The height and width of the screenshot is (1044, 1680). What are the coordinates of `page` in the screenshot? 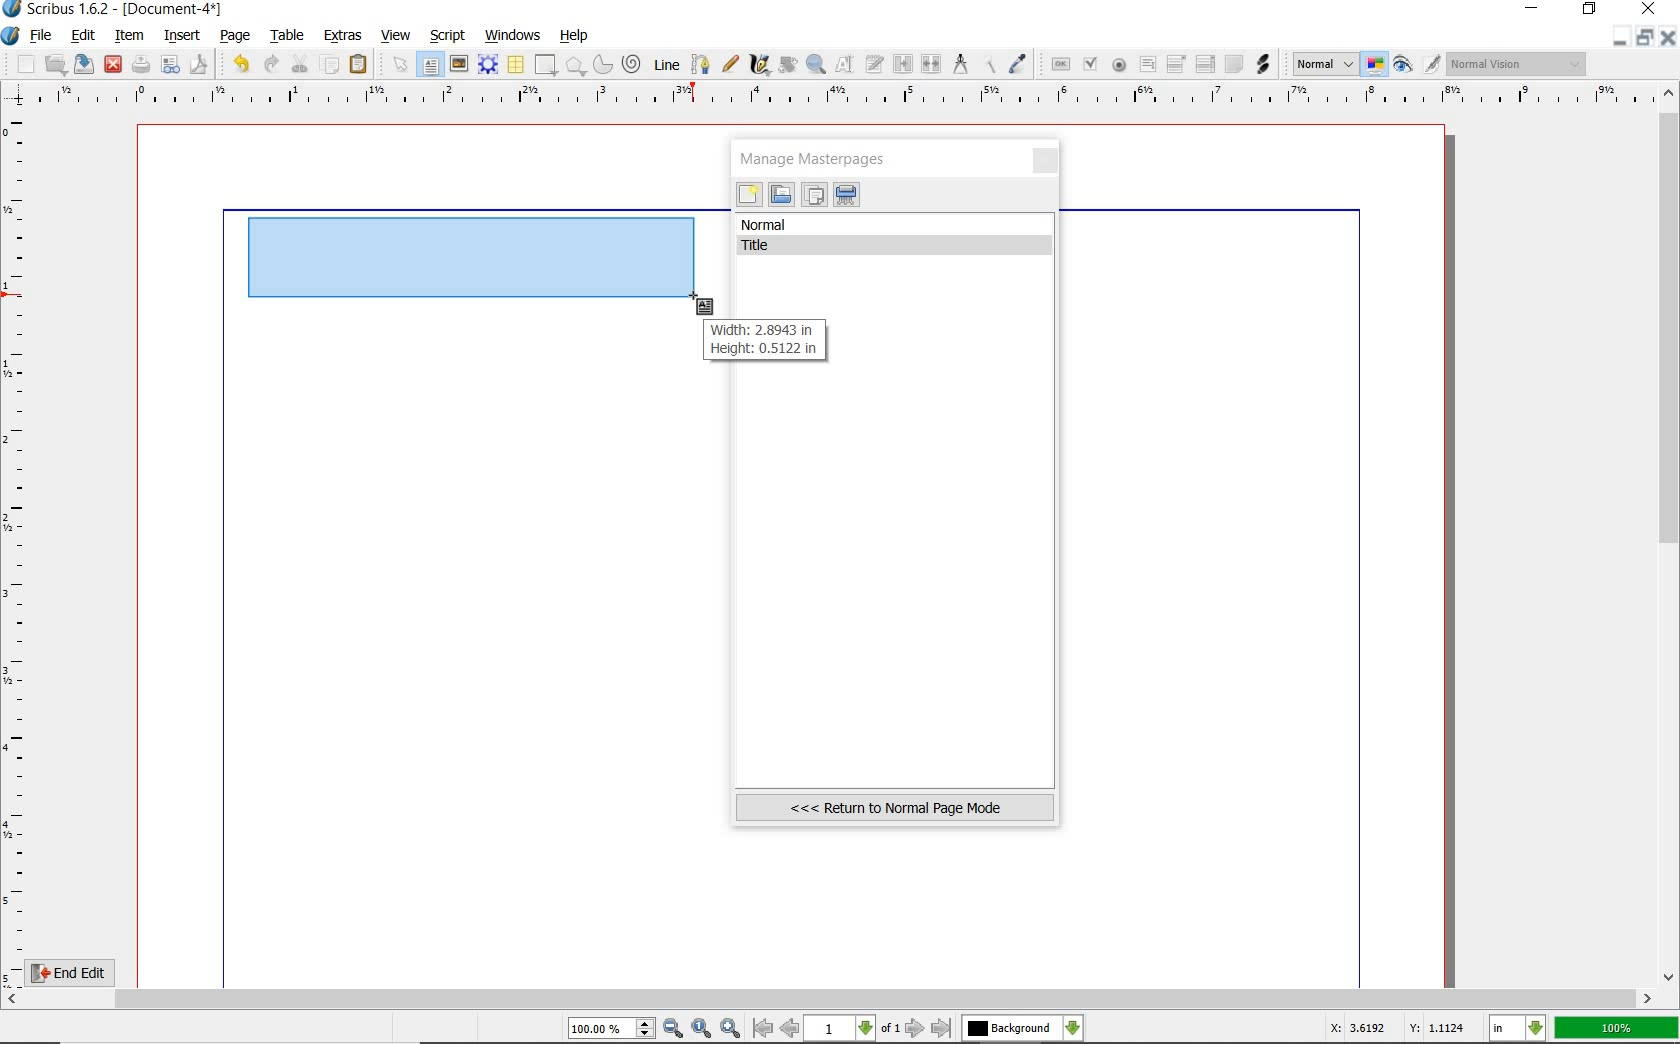 It's located at (236, 34).